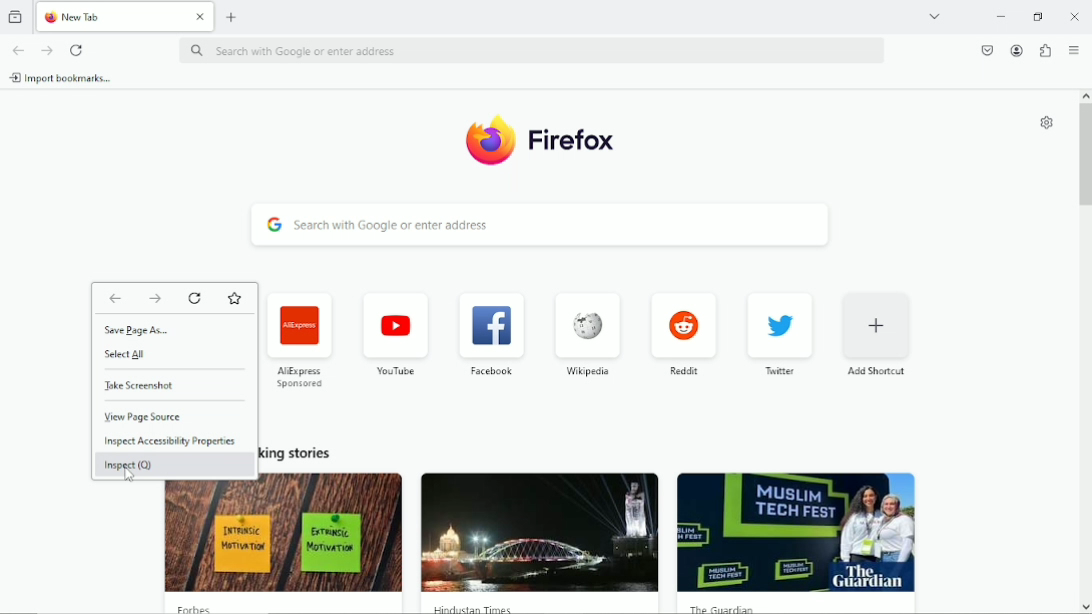  Describe the element at coordinates (79, 49) in the screenshot. I see `Reload current page` at that location.